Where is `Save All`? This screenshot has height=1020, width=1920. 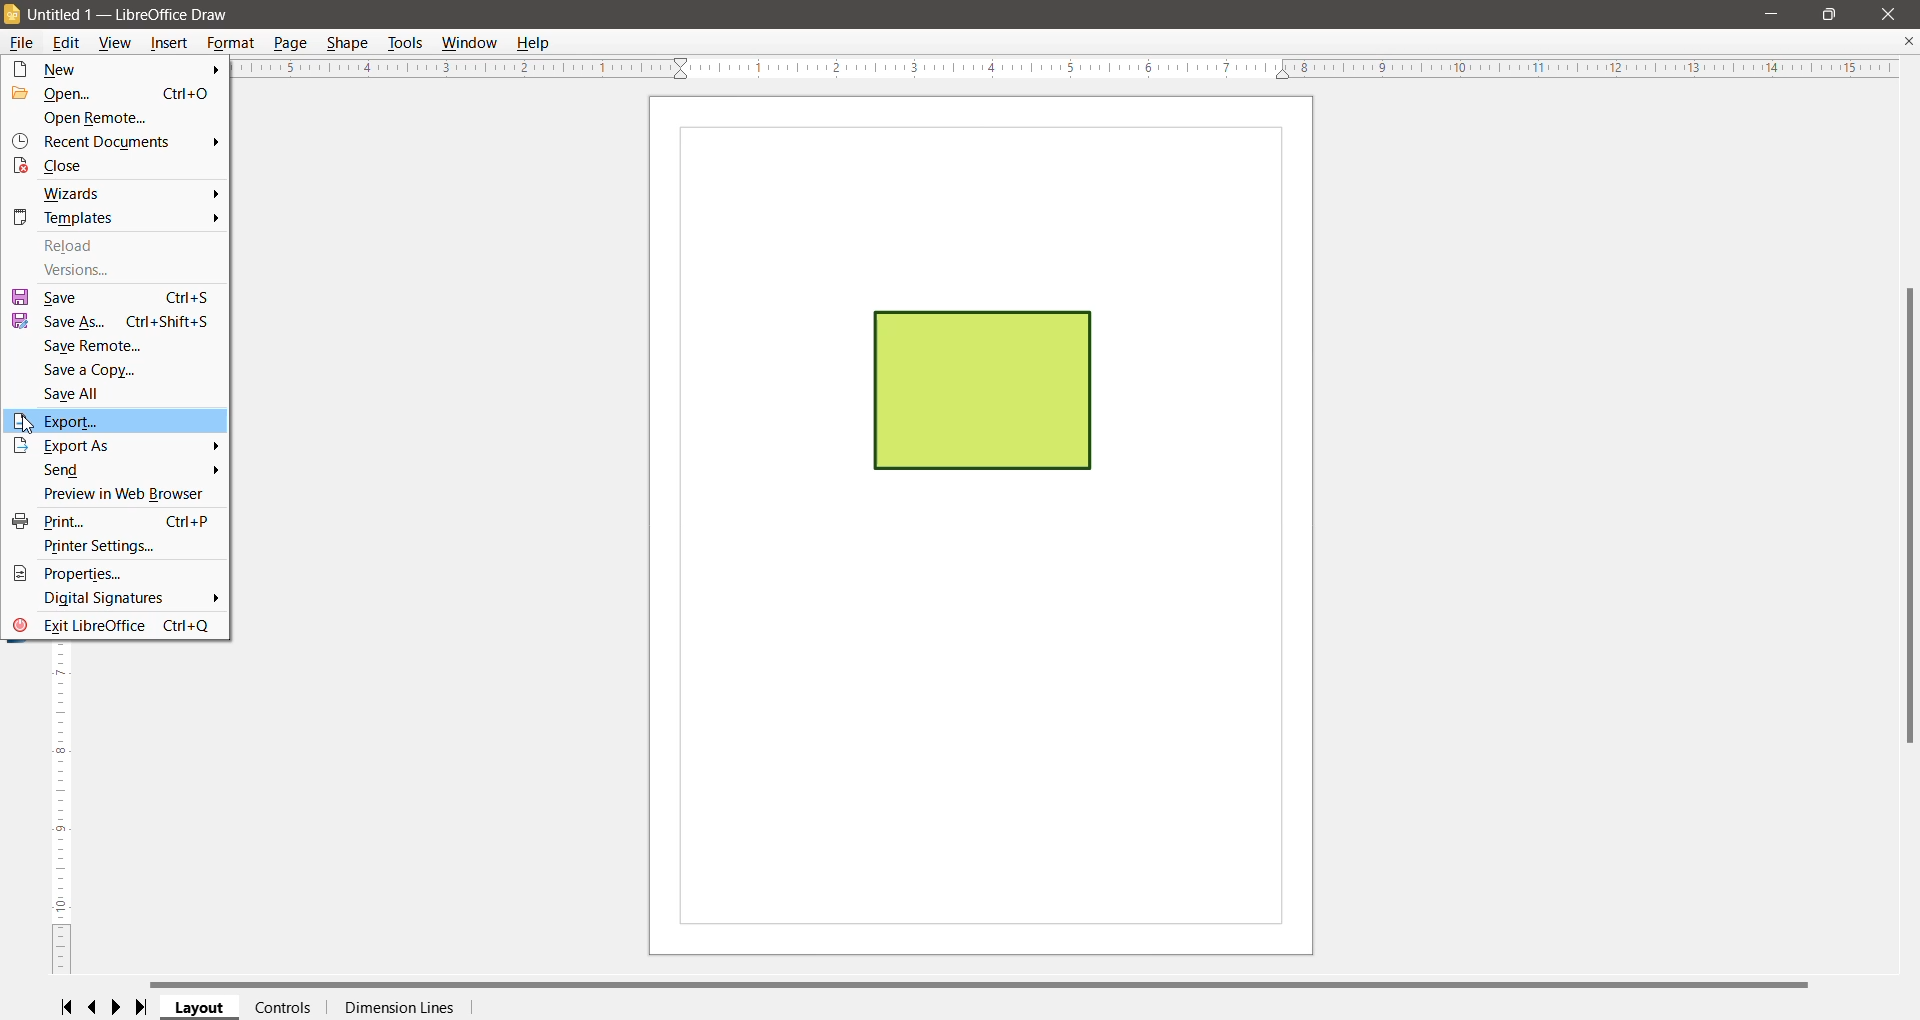 Save All is located at coordinates (77, 394).